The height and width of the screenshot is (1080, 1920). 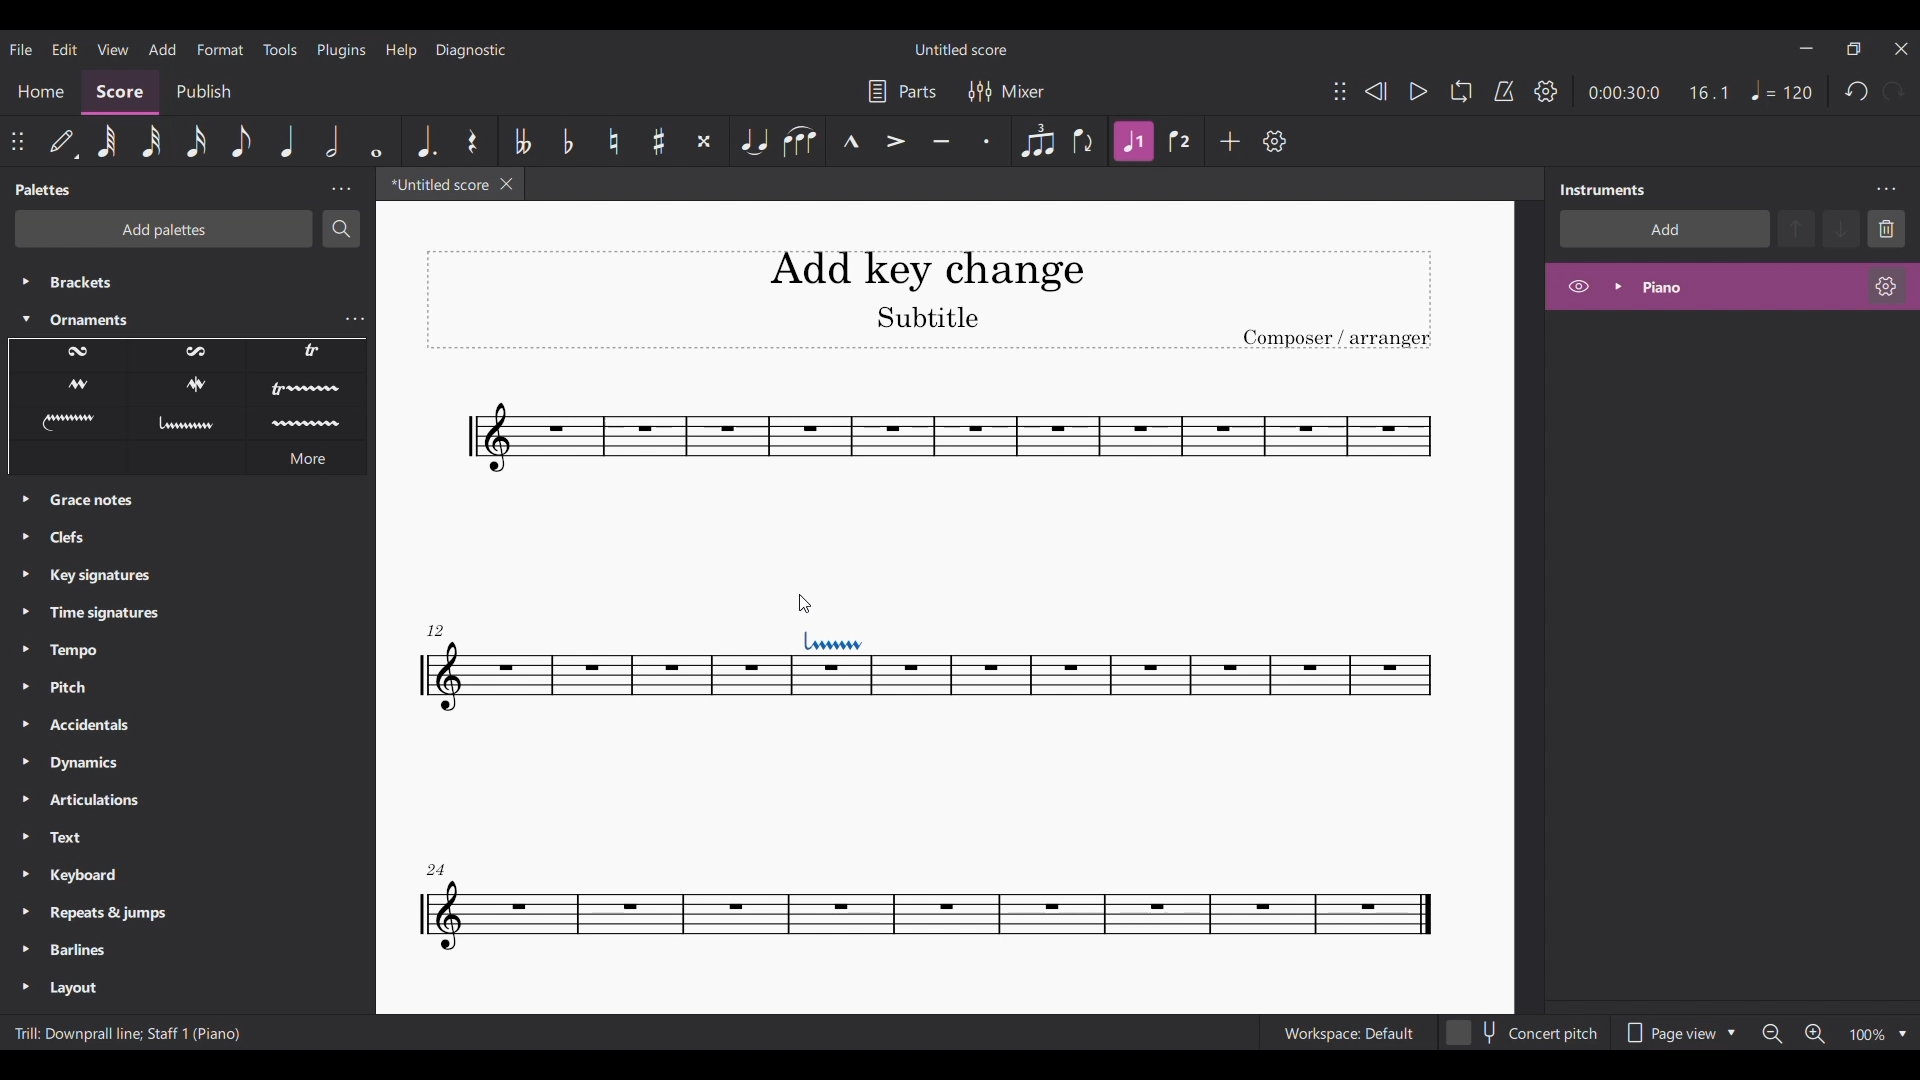 I want to click on Add palettes, so click(x=164, y=229).